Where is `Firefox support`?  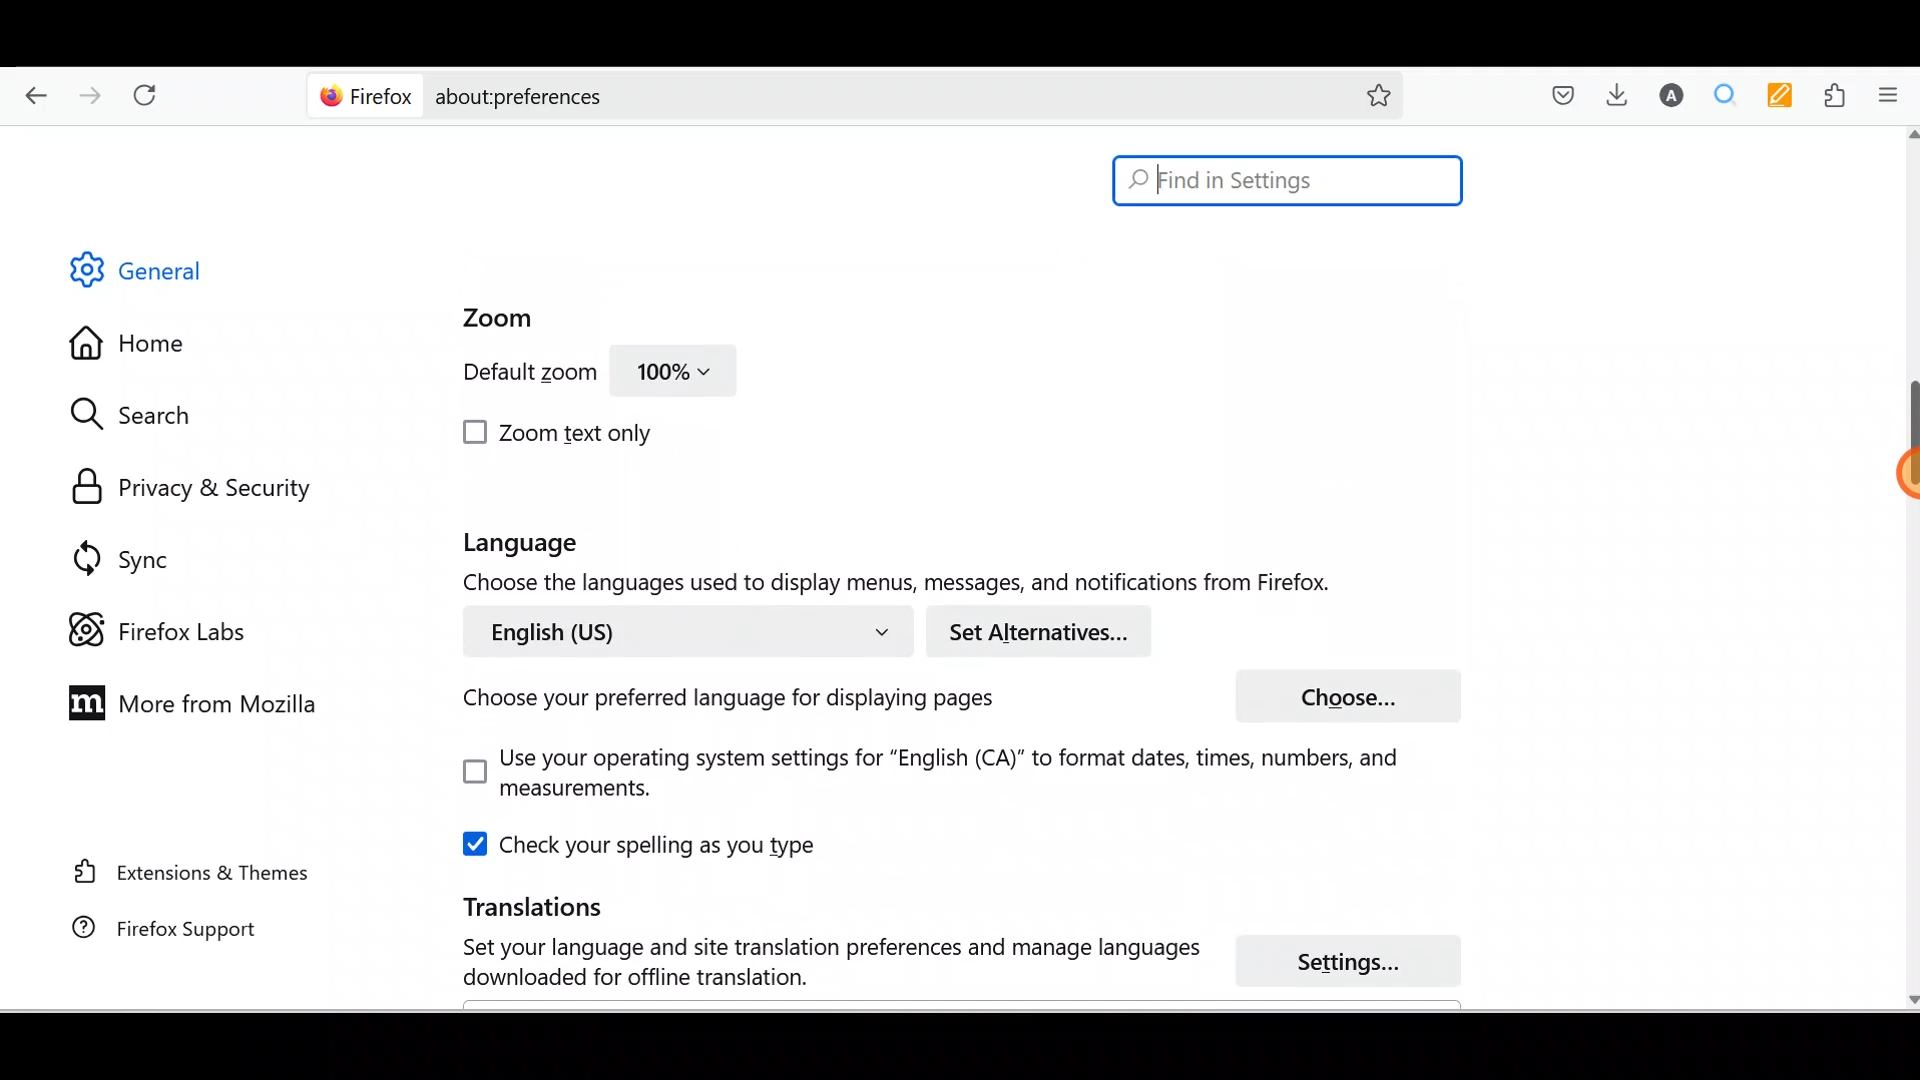 Firefox support is located at coordinates (151, 928).